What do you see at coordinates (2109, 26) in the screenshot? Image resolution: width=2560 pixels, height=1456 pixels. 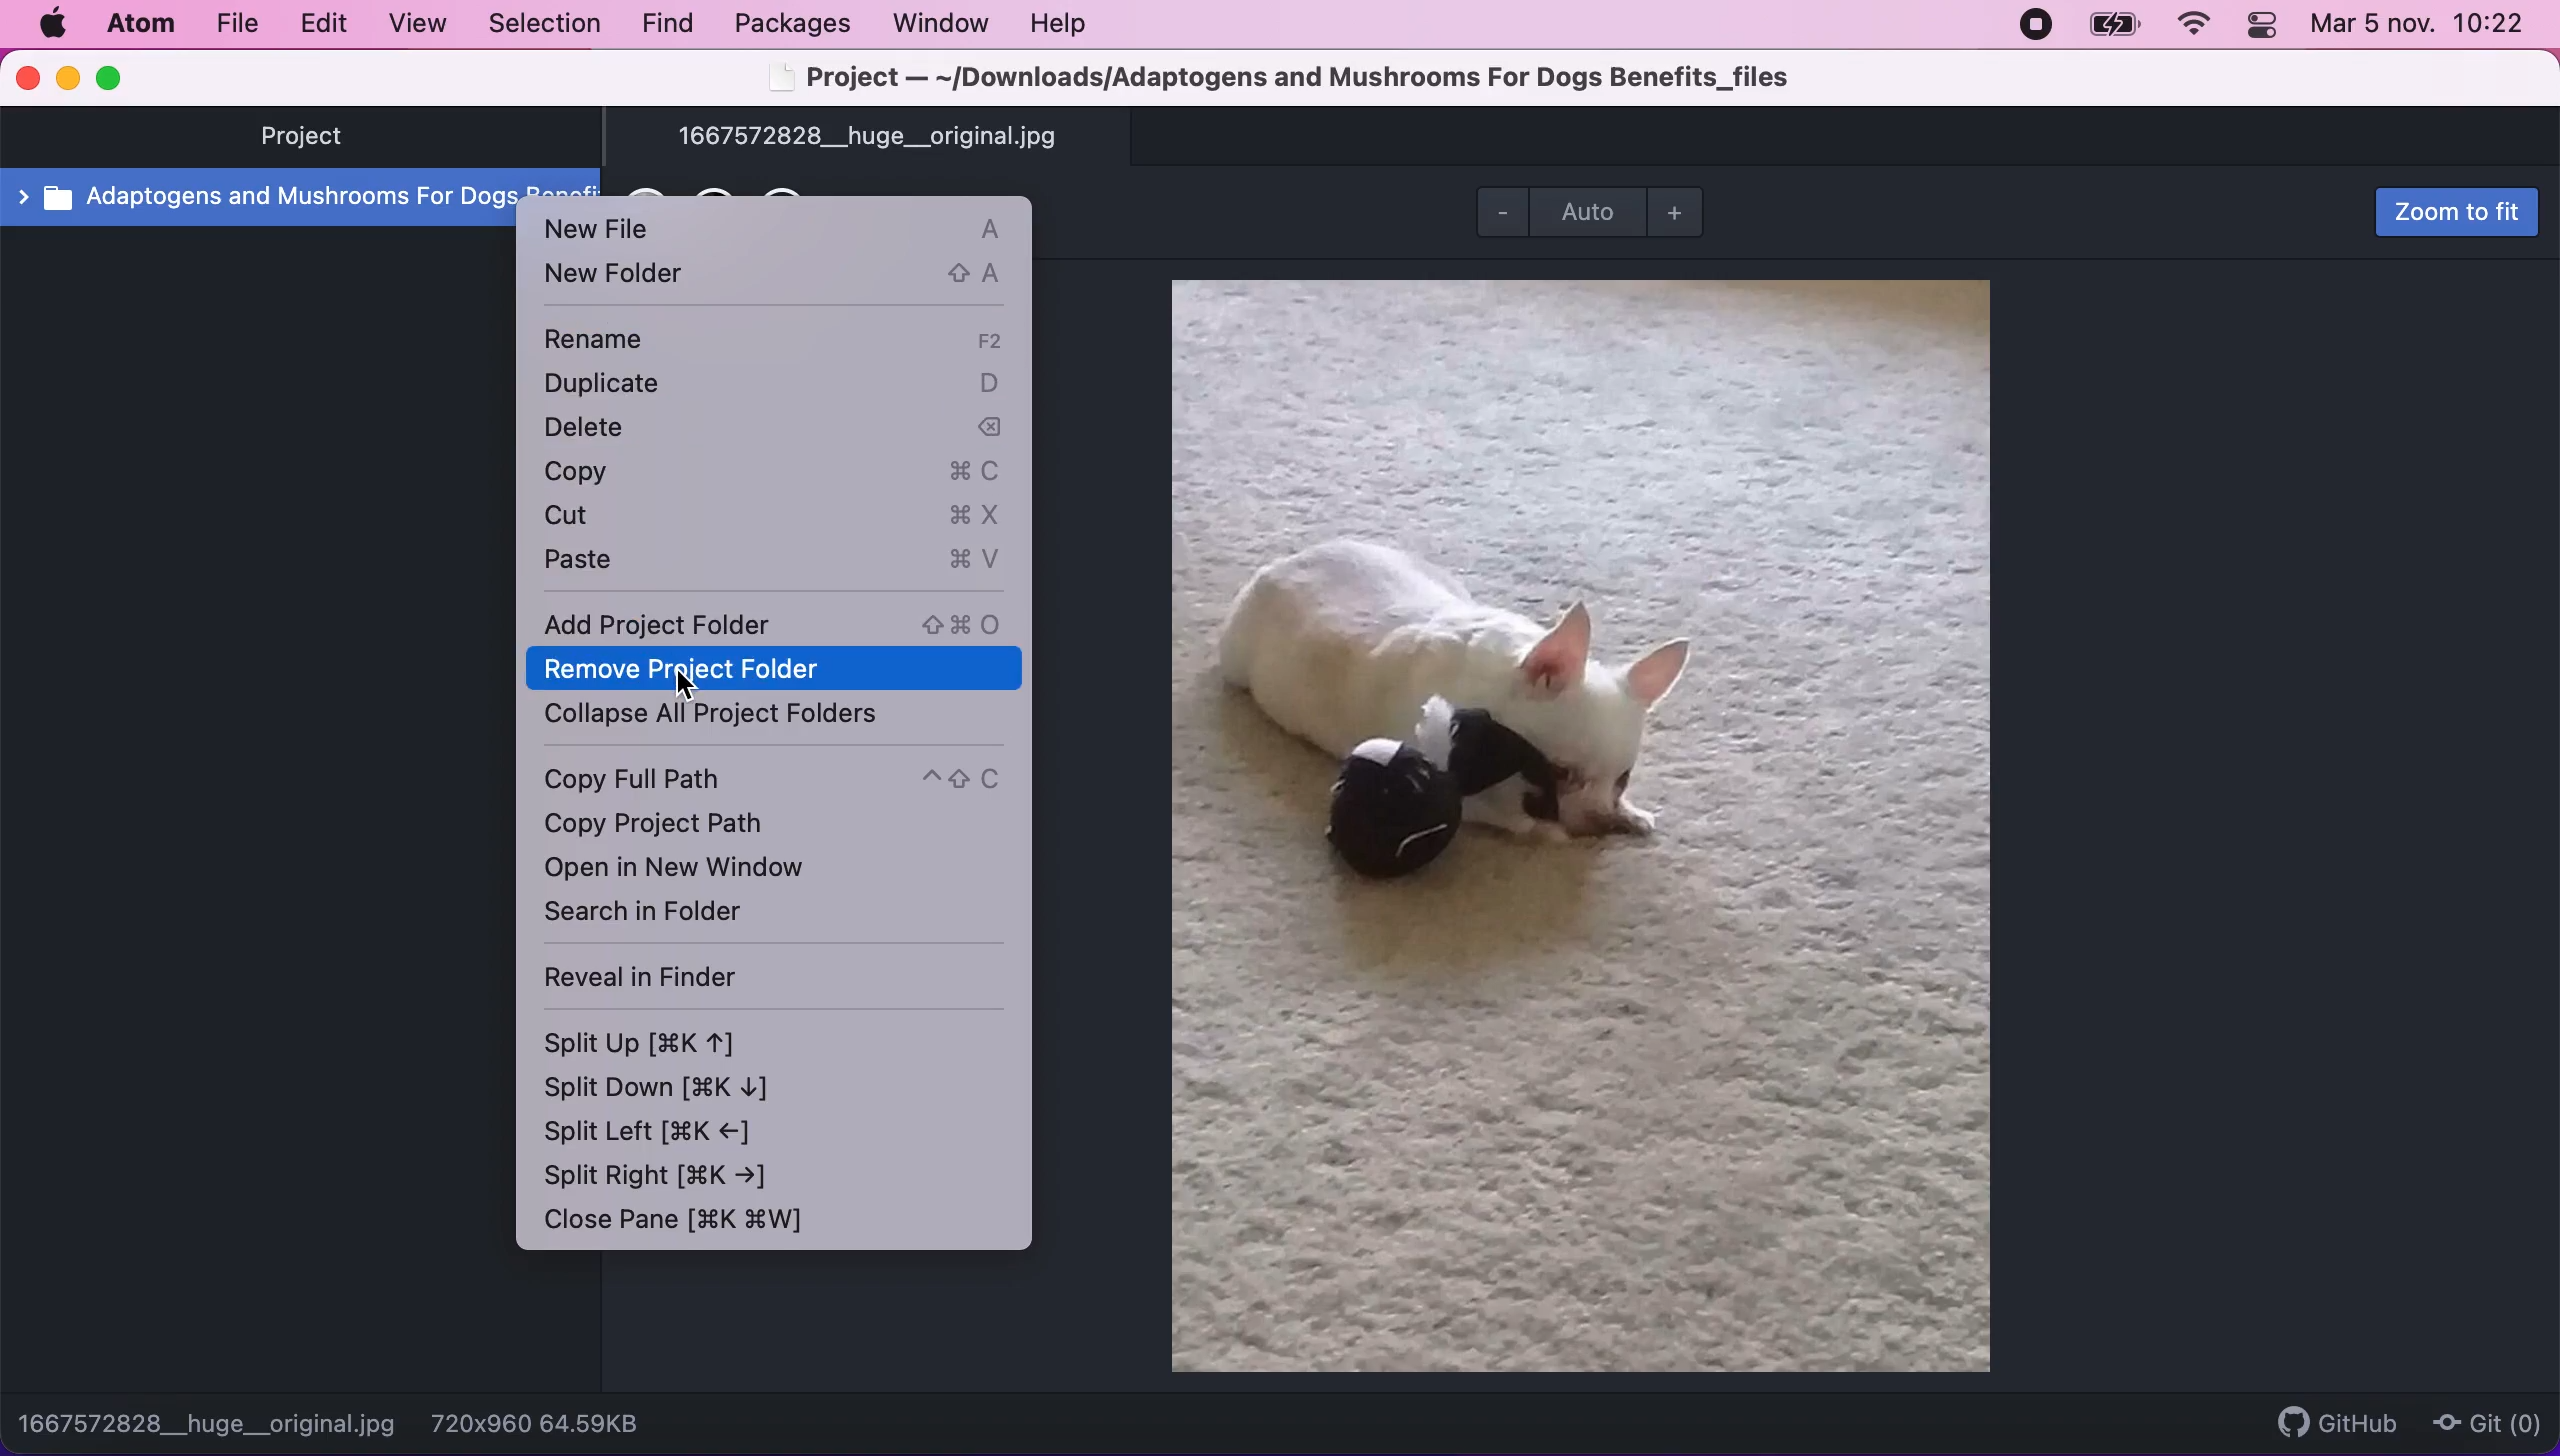 I see `battery` at bounding box center [2109, 26].